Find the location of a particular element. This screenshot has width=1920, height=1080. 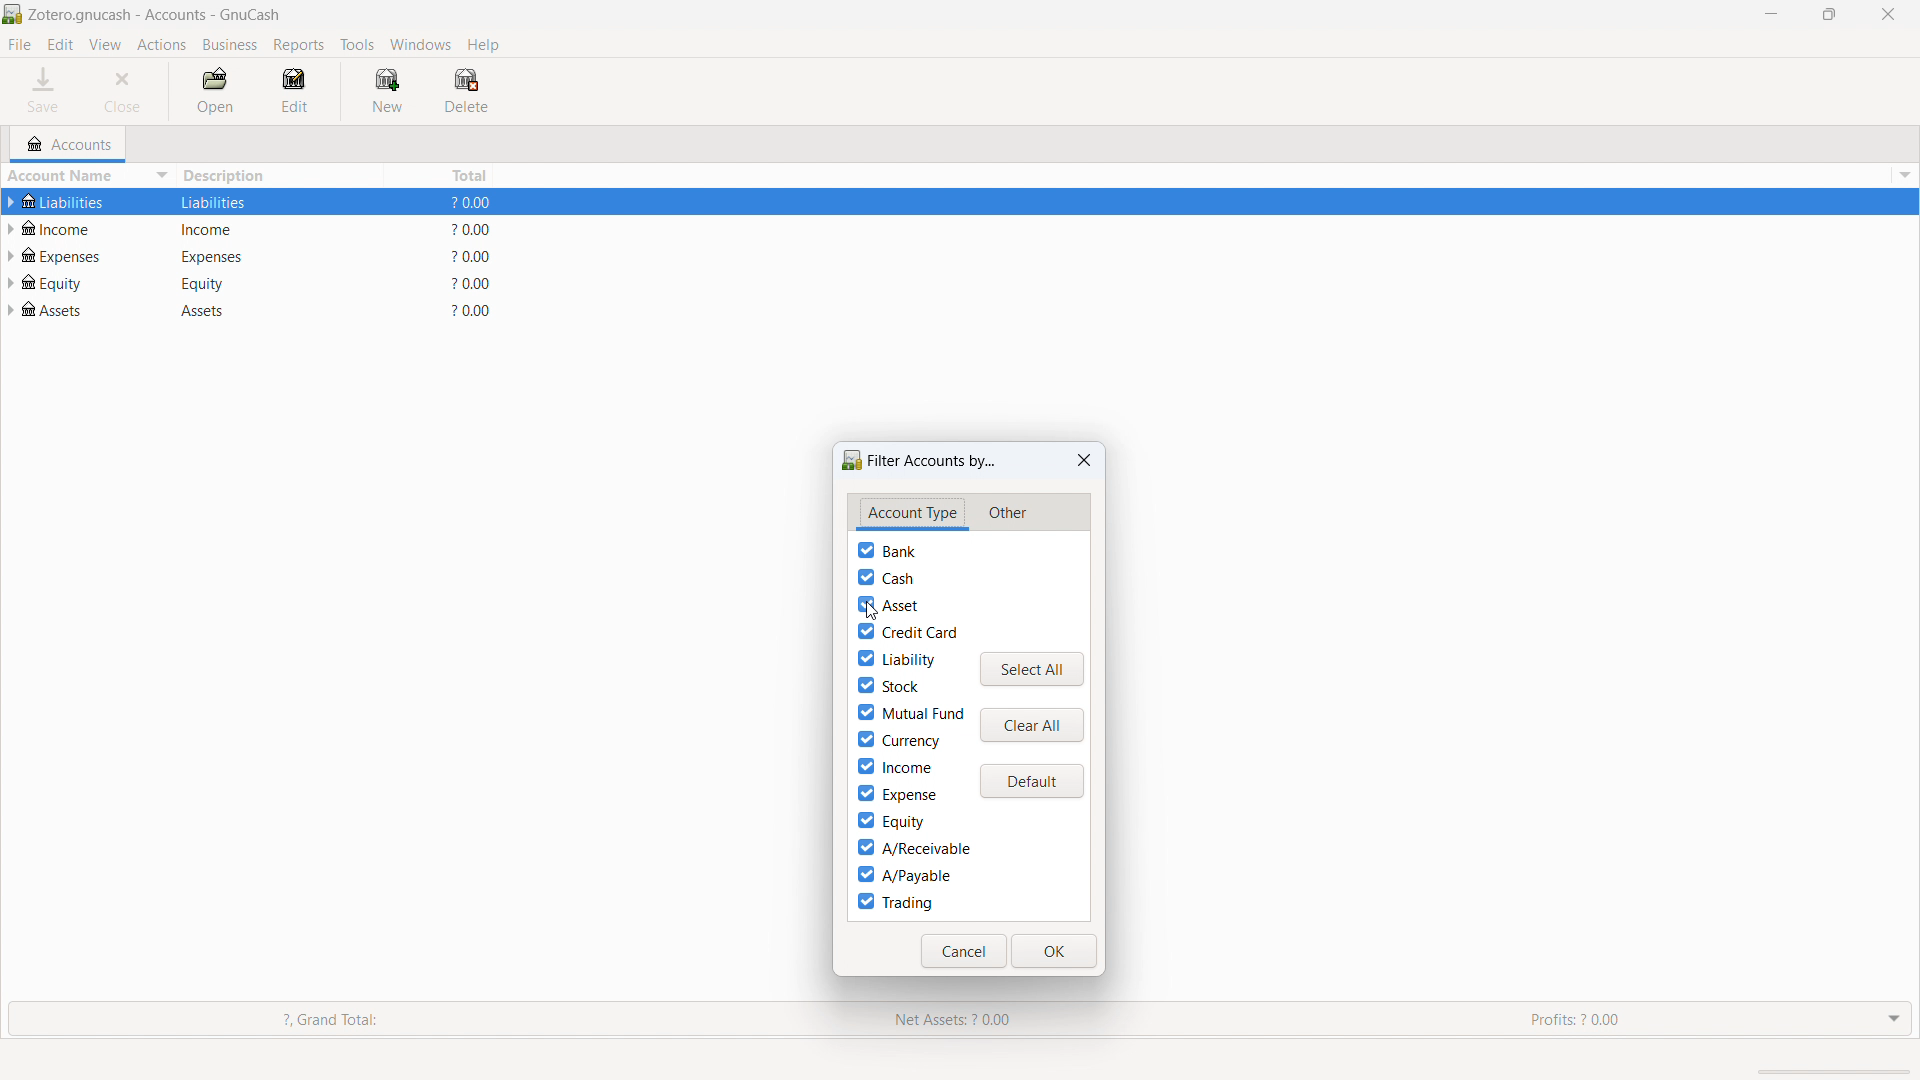

new is located at coordinates (387, 90).